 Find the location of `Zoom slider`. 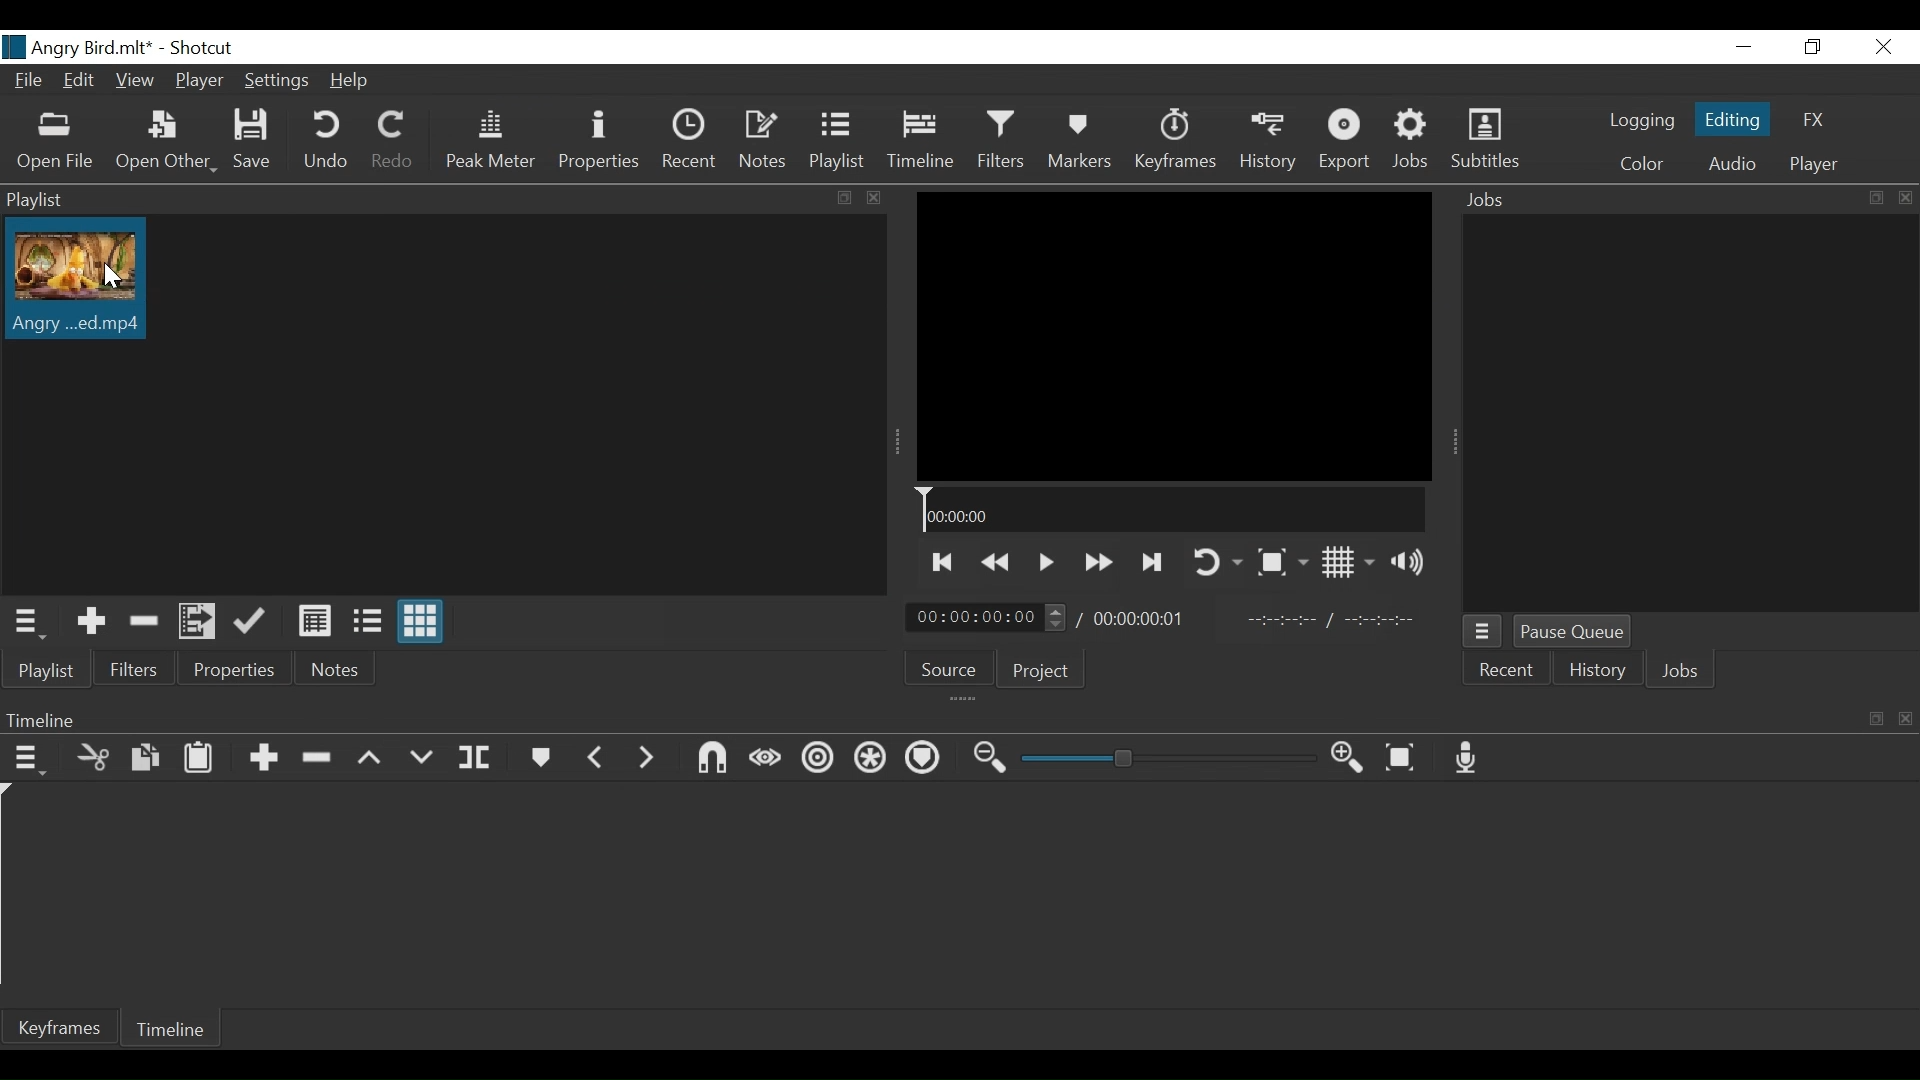

Zoom slider is located at coordinates (1169, 758).